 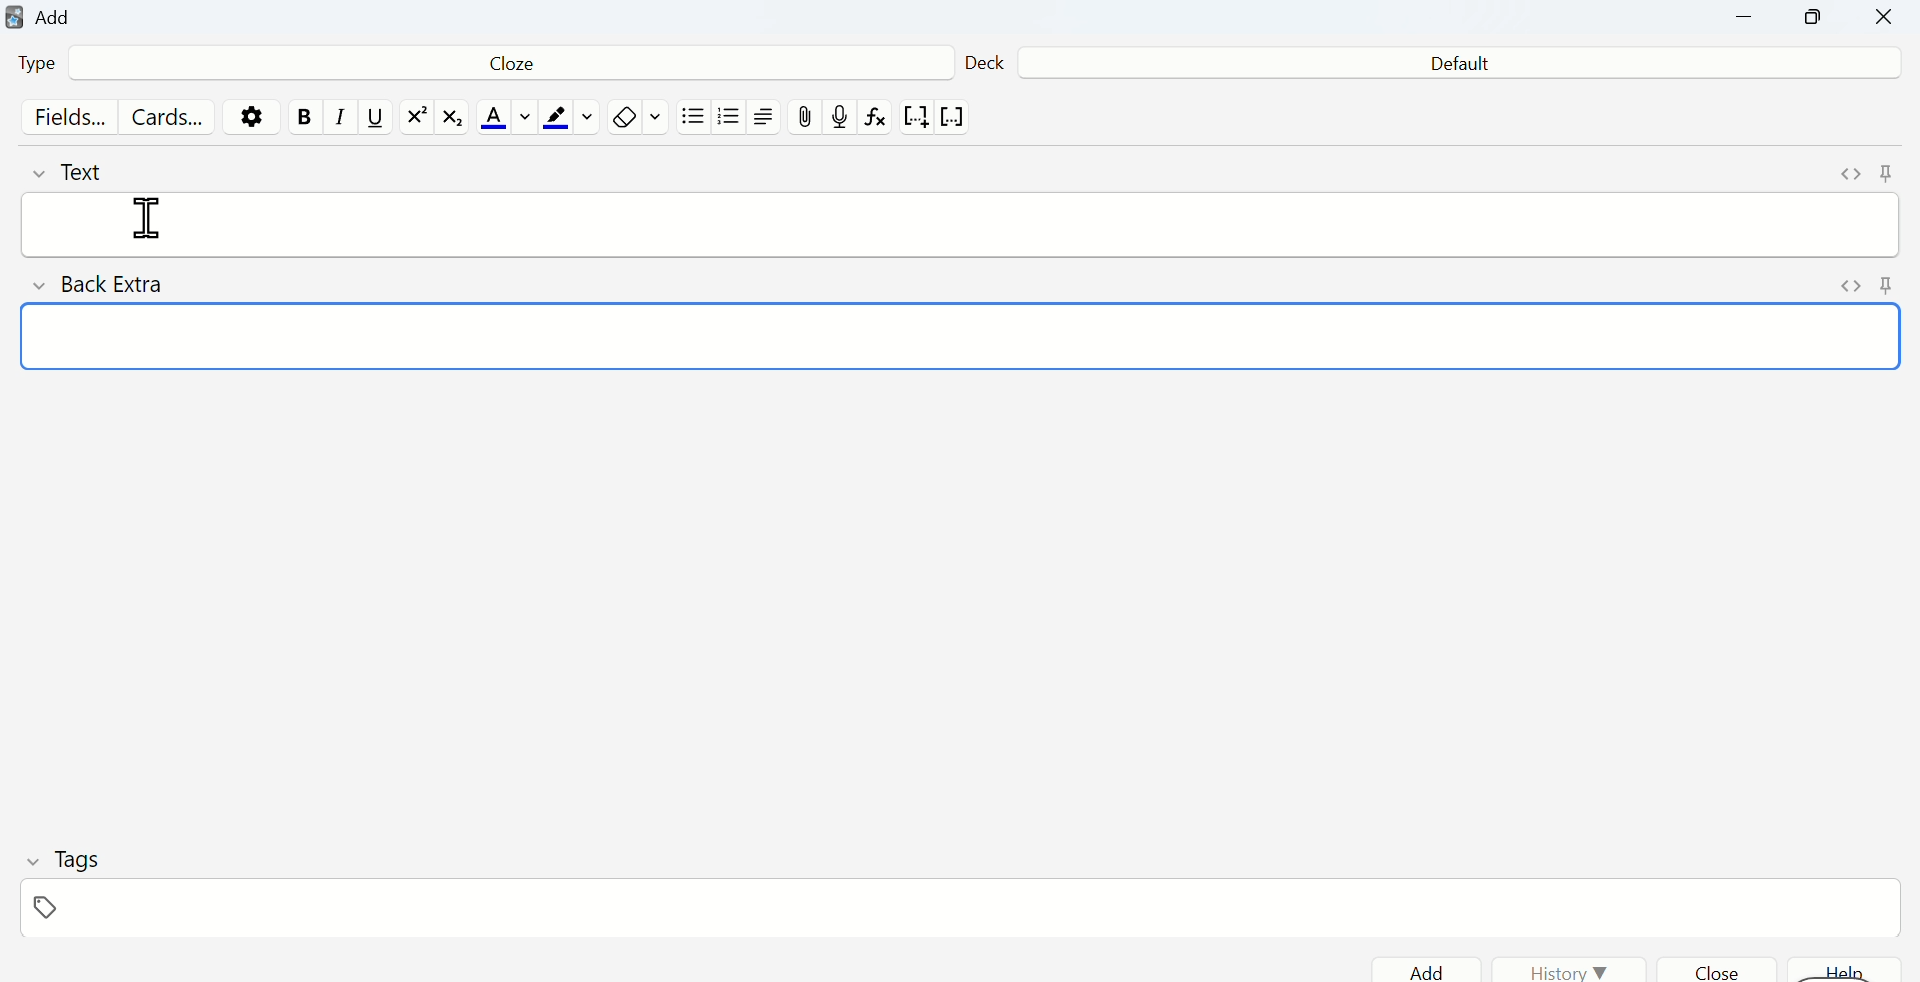 What do you see at coordinates (256, 116) in the screenshot?
I see `Settings` at bounding box center [256, 116].